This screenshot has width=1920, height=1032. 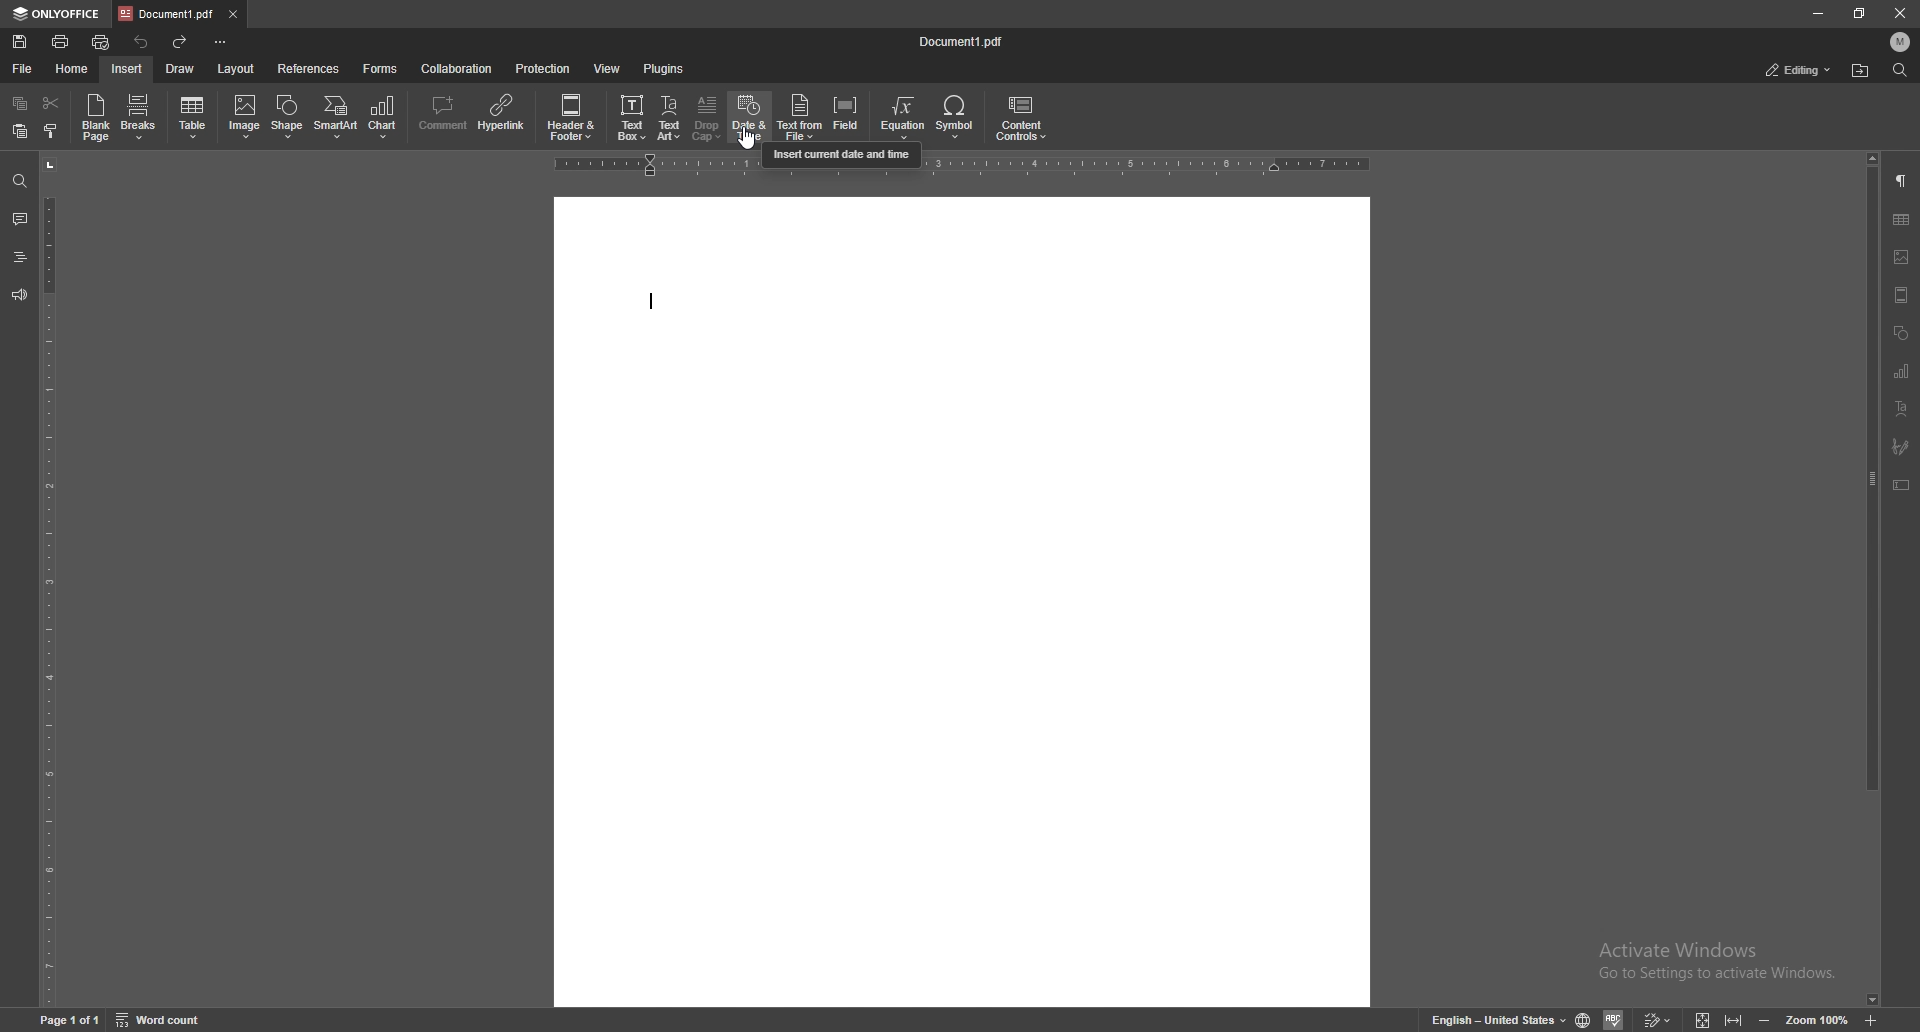 What do you see at coordinates (20, 68) in the screenshot?
I see `file` at bounding box center [20, 68].